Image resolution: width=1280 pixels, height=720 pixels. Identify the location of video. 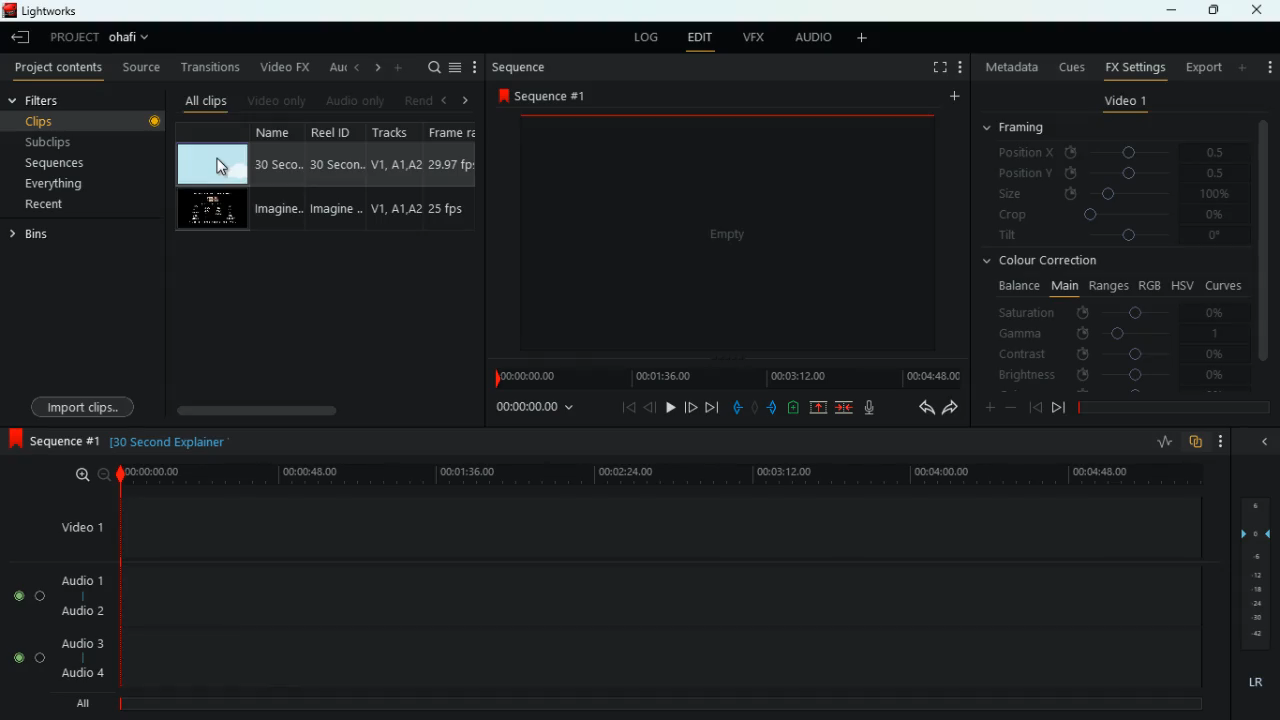
(724, 230).